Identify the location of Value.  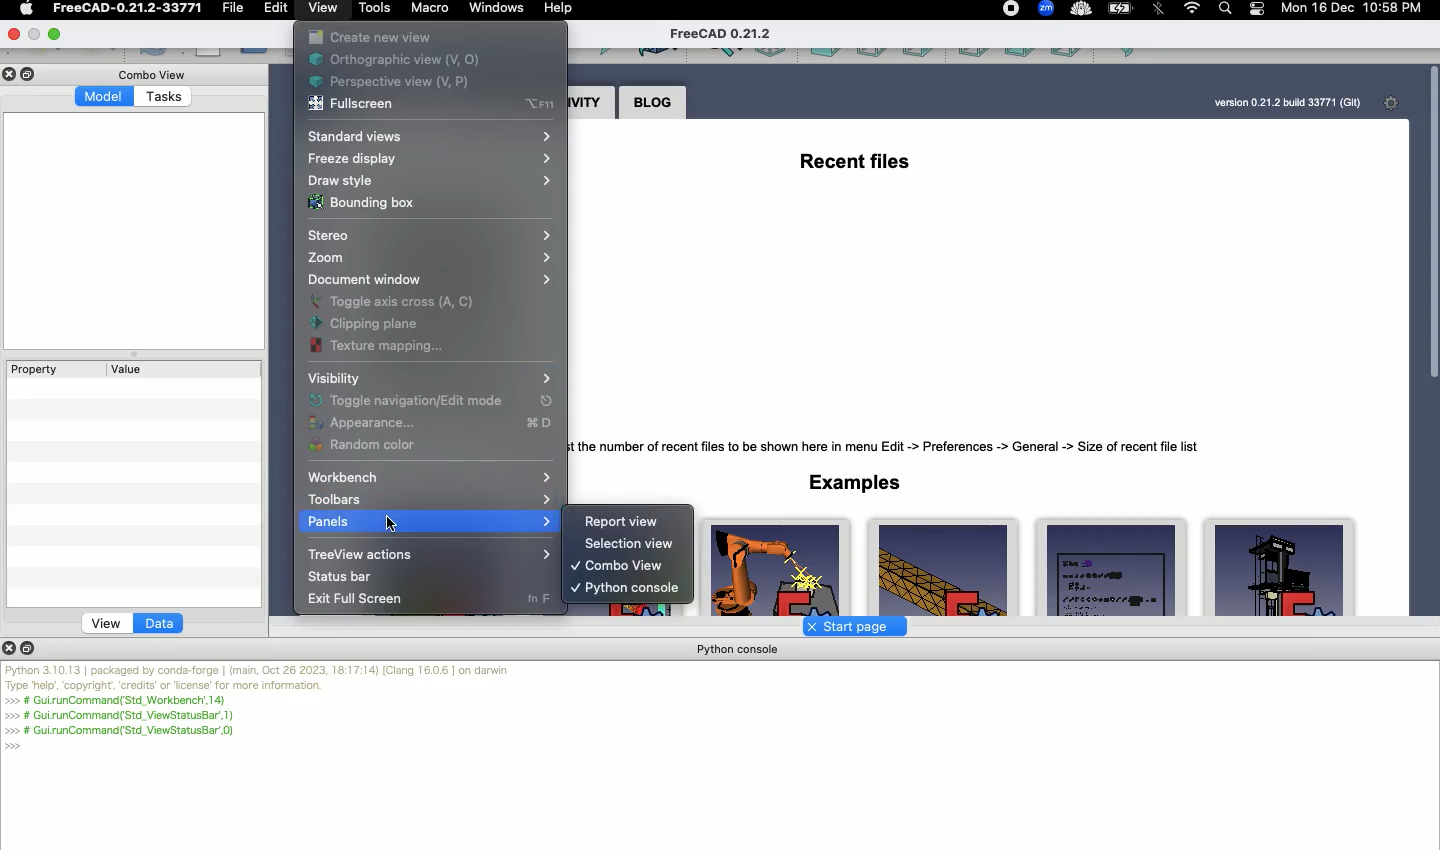
(129, 369).